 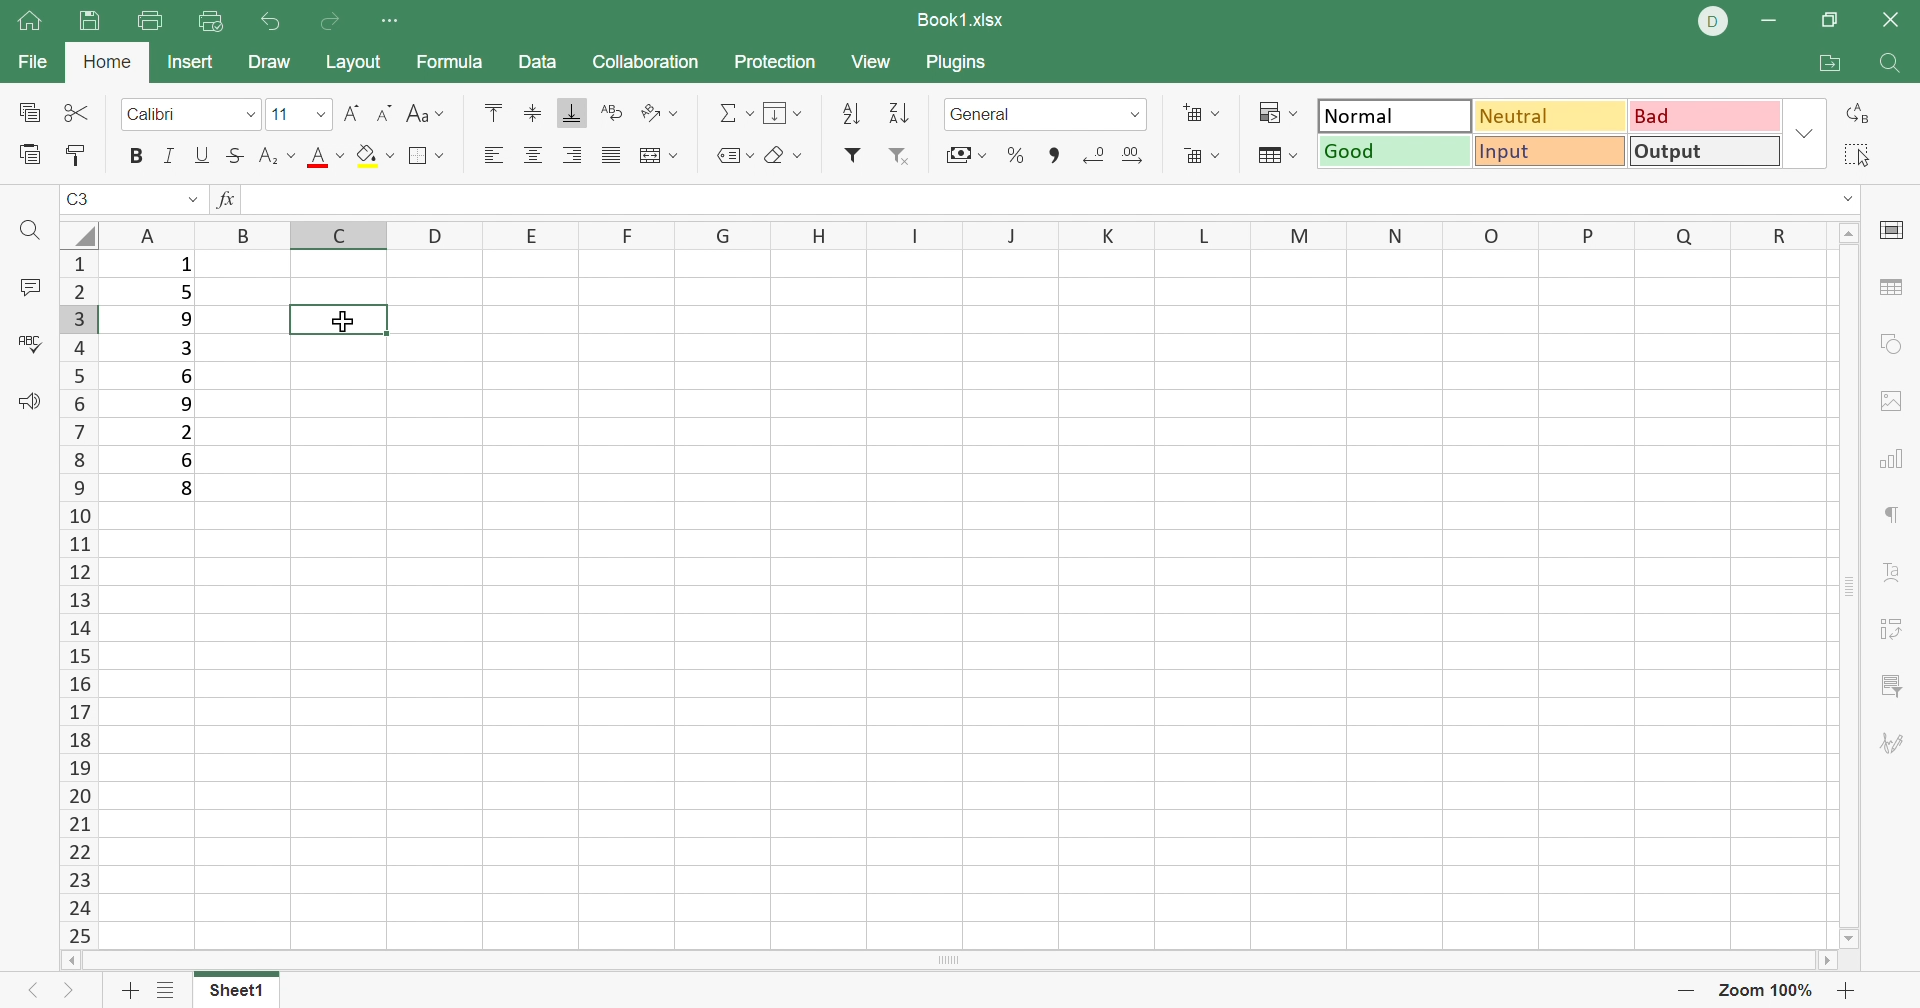 What do you see at coordinates (1894, 686) in the screenshot?
I see `Slicer settings` at bounding box center [1894, 686].